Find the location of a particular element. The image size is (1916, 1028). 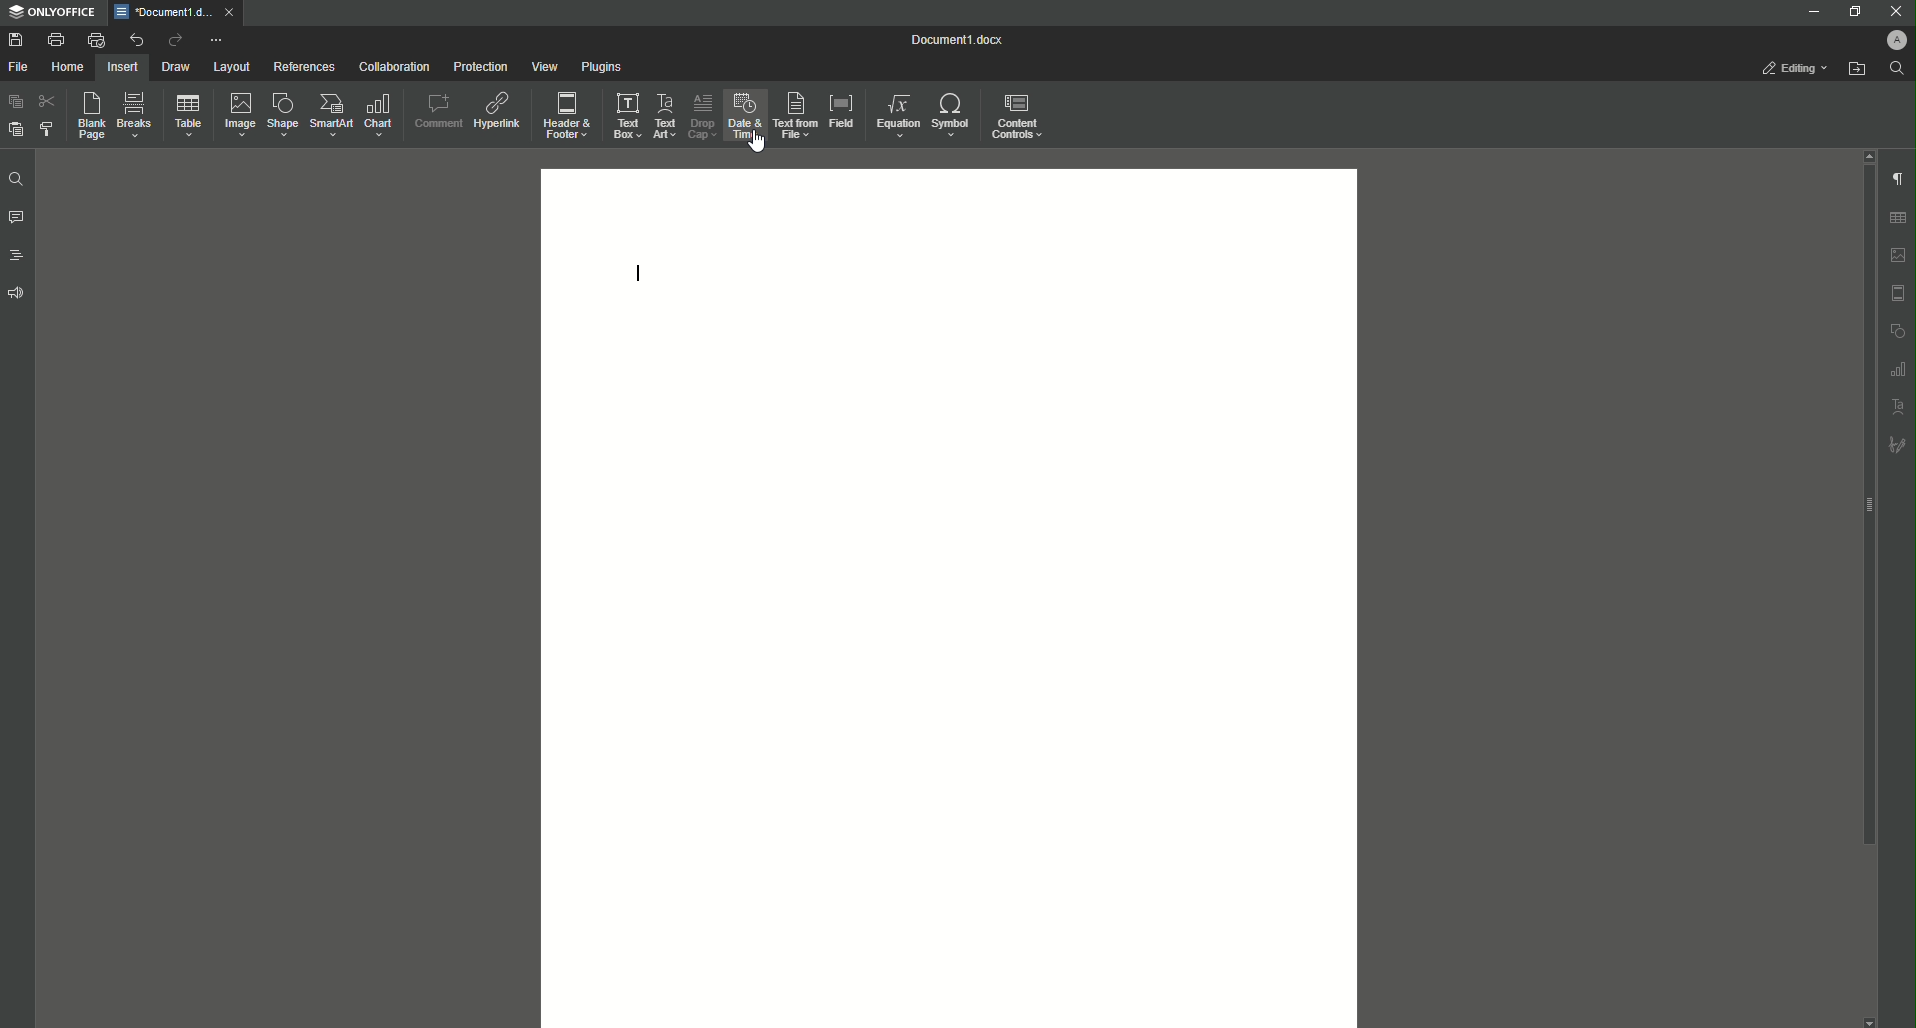

Comment is located at coordinates (436, 108).